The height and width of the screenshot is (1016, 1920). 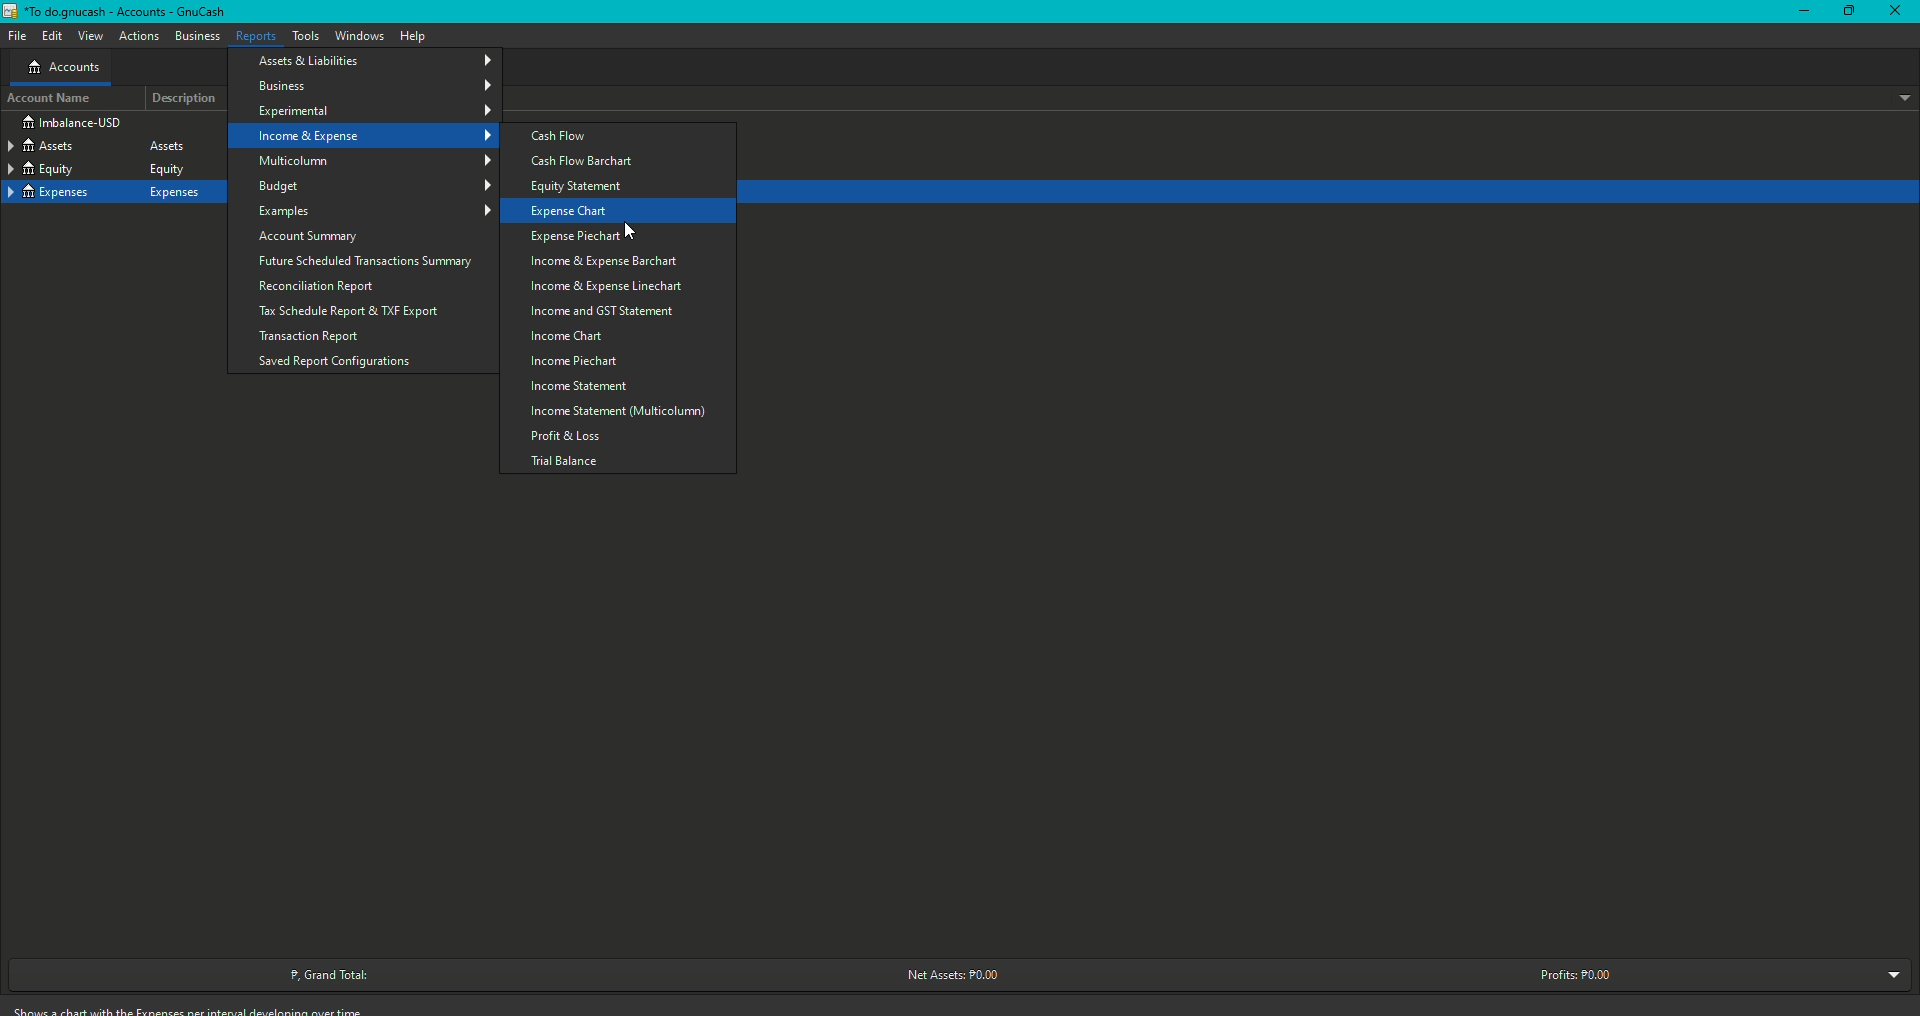 I want to click on Income Statement, so click(x=579, y=388).